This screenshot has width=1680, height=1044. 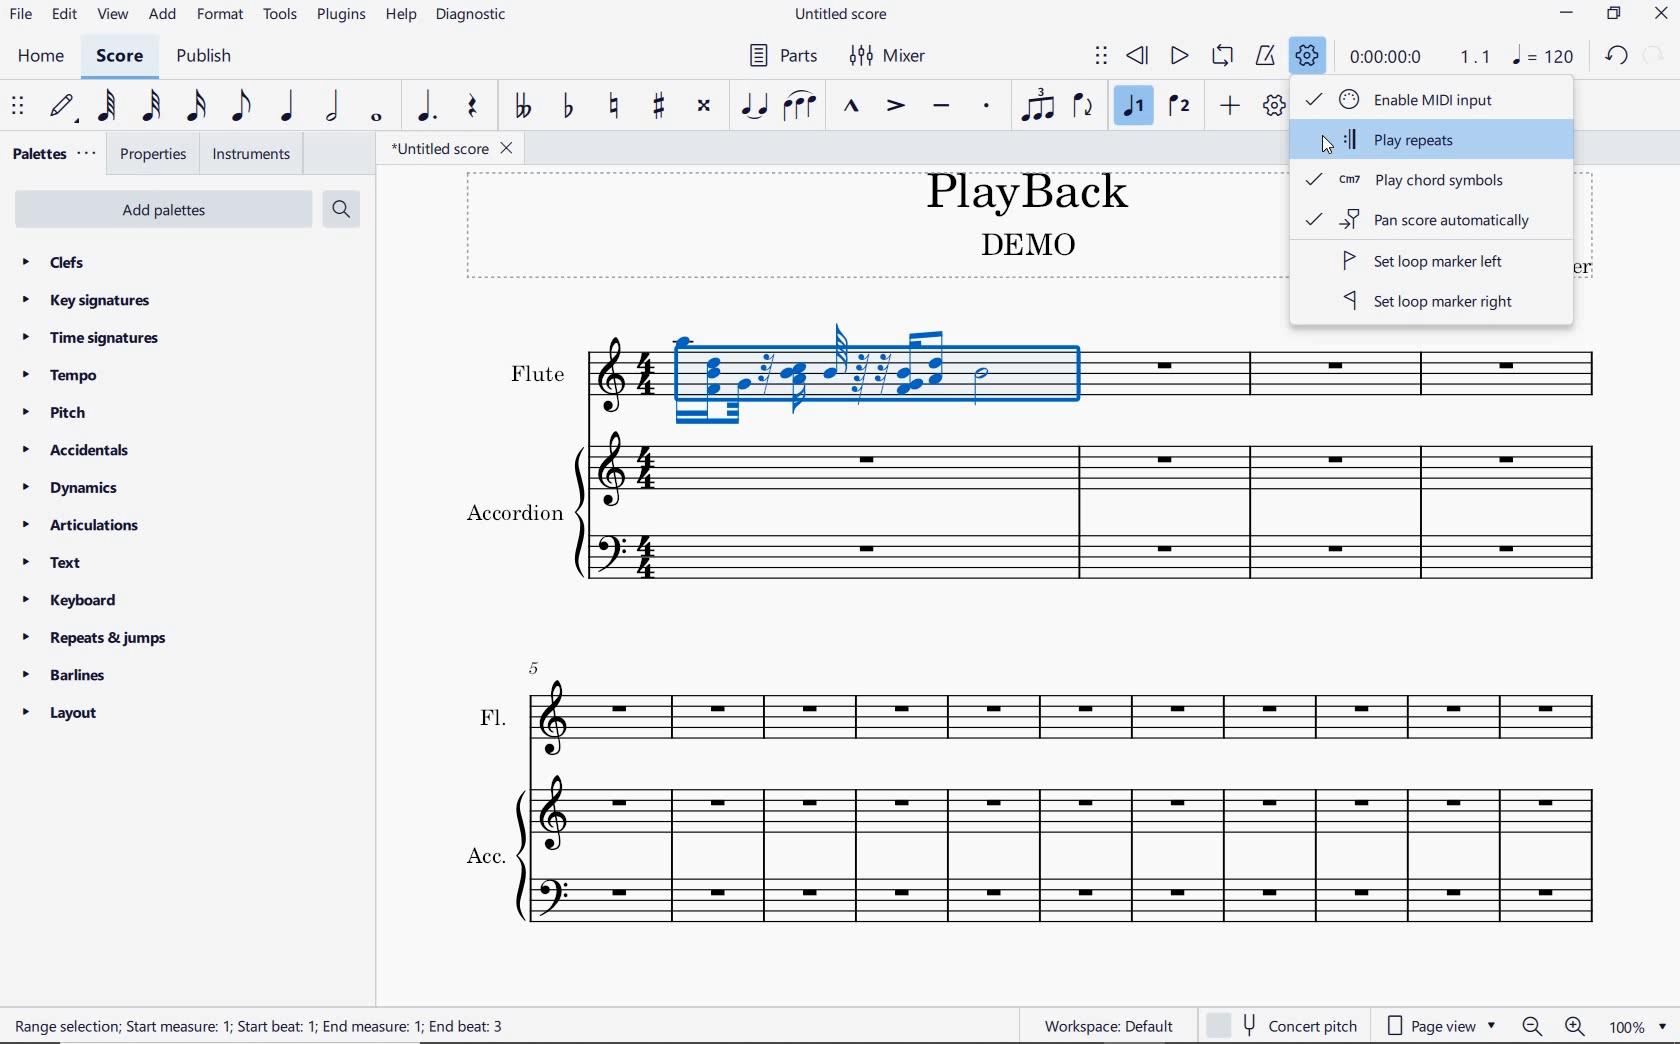 What do you see at coordinates (1311, 56) in the screenshot?
I see `playback settings` at bounding box center [1311, 56].